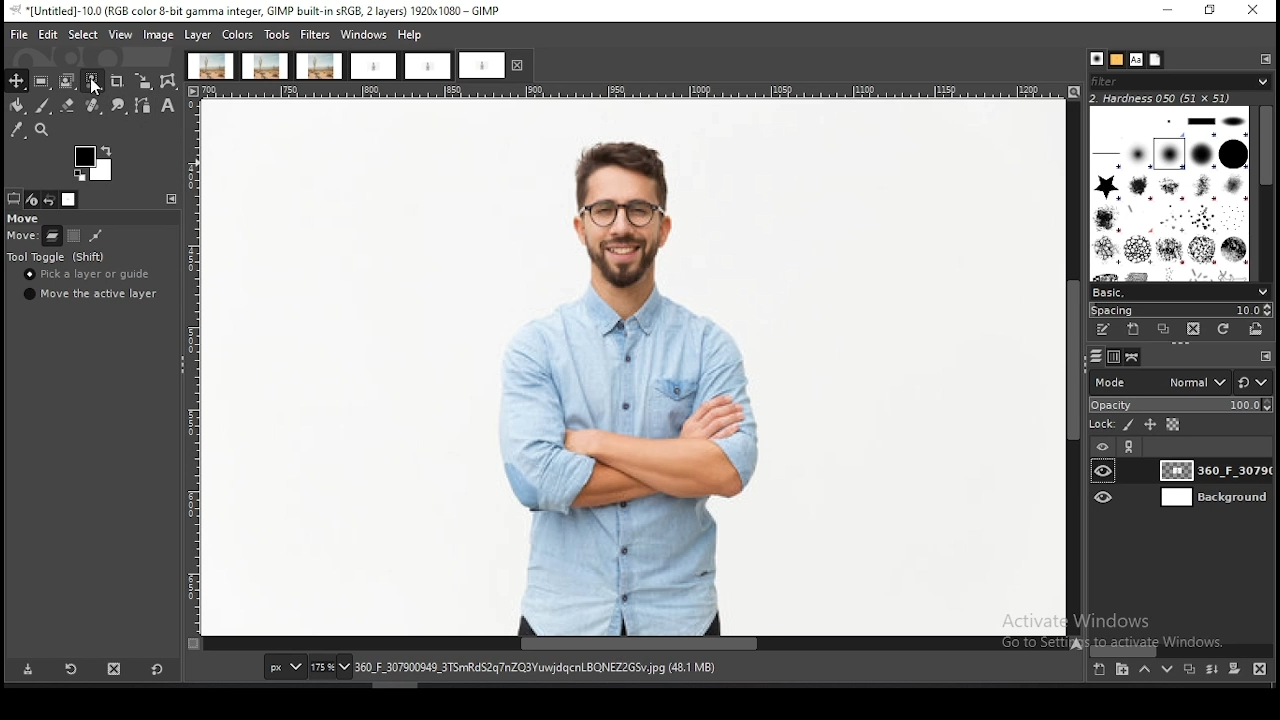  Describe the element at coordinates (1100, 425) in the screenshot. I see `lock` at that location.